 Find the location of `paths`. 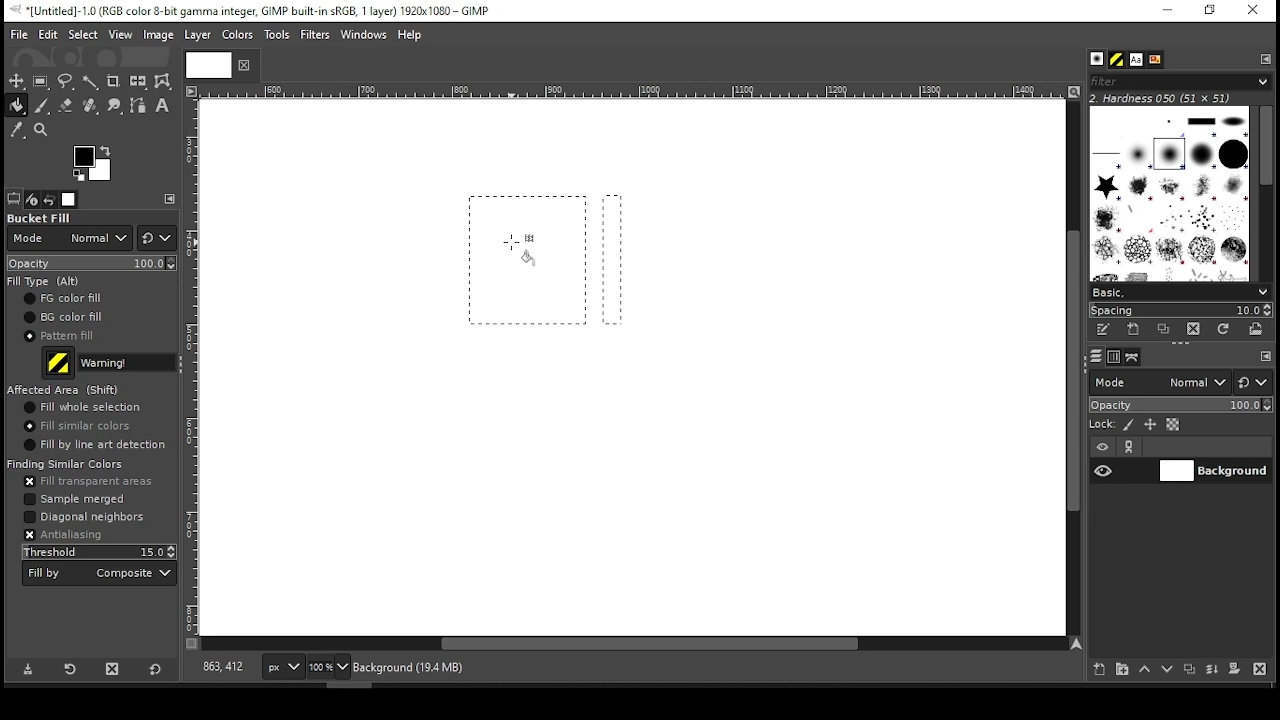

paths is located at coordinates (1135, 356).